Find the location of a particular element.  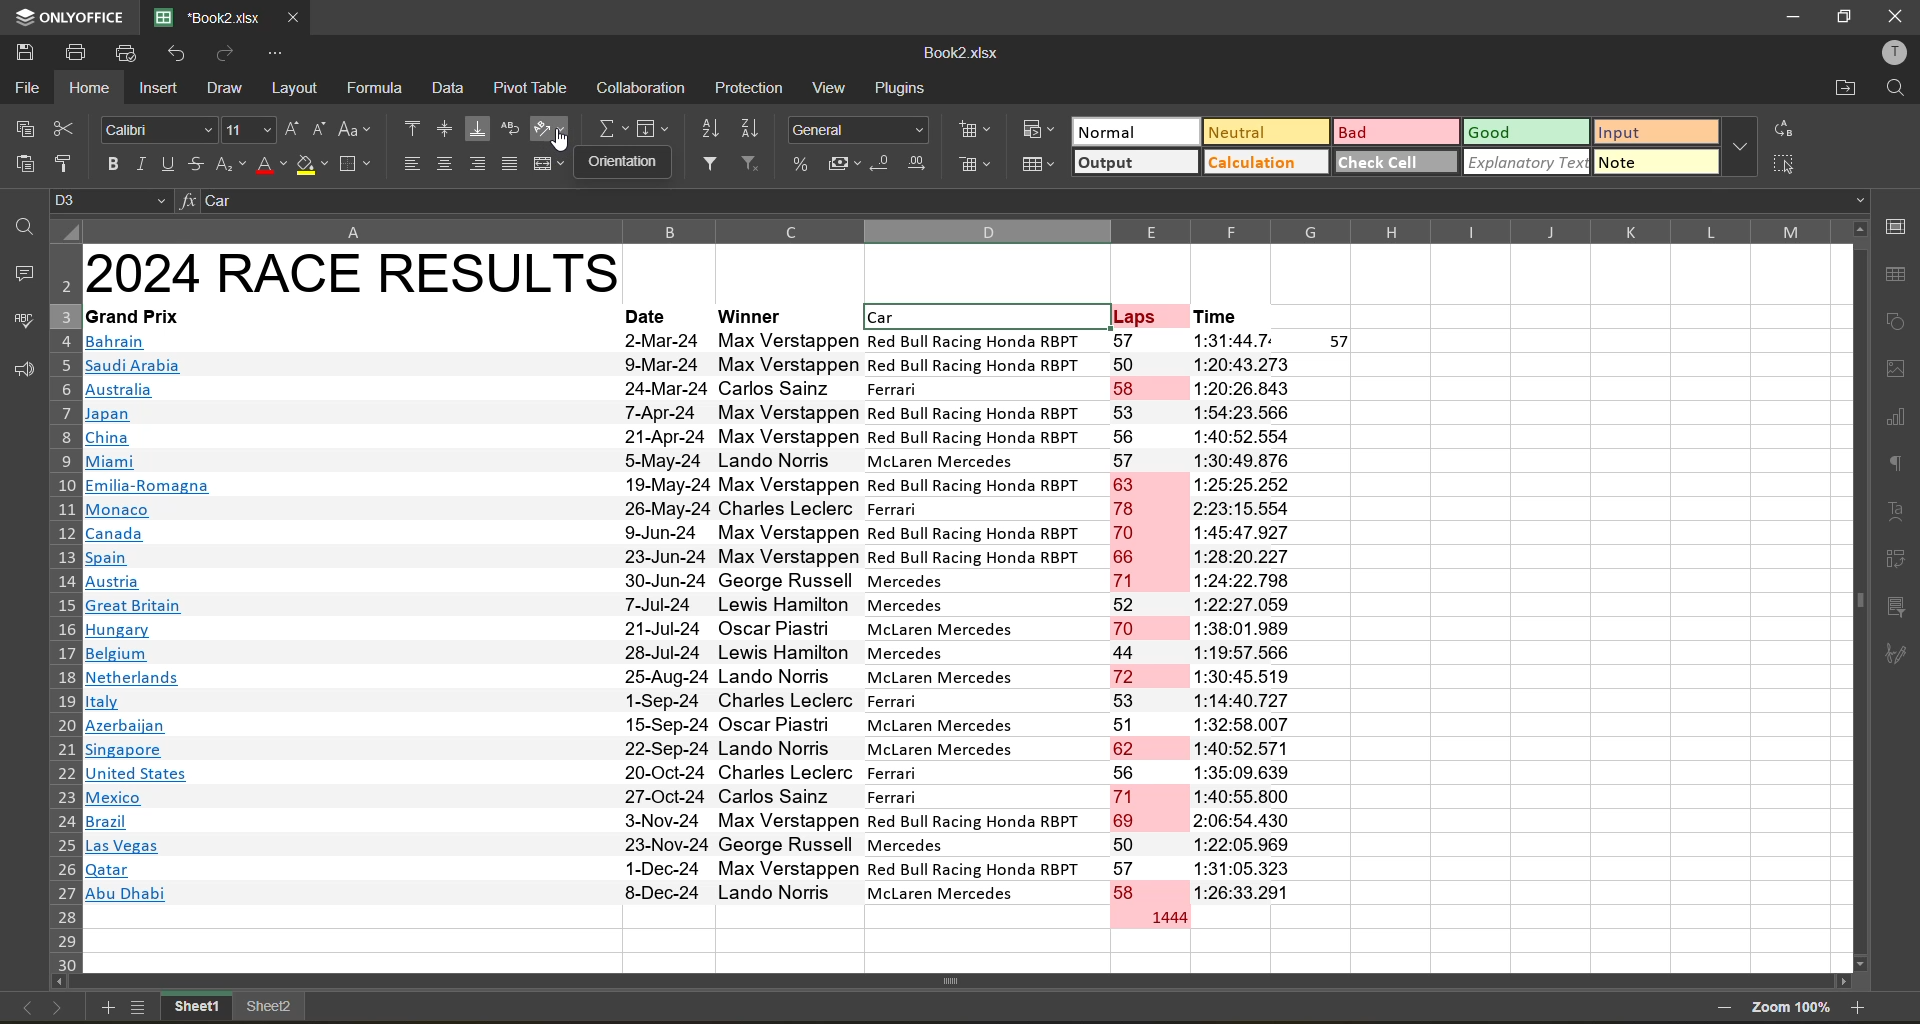

profile is located at coordinates (1894, 53).